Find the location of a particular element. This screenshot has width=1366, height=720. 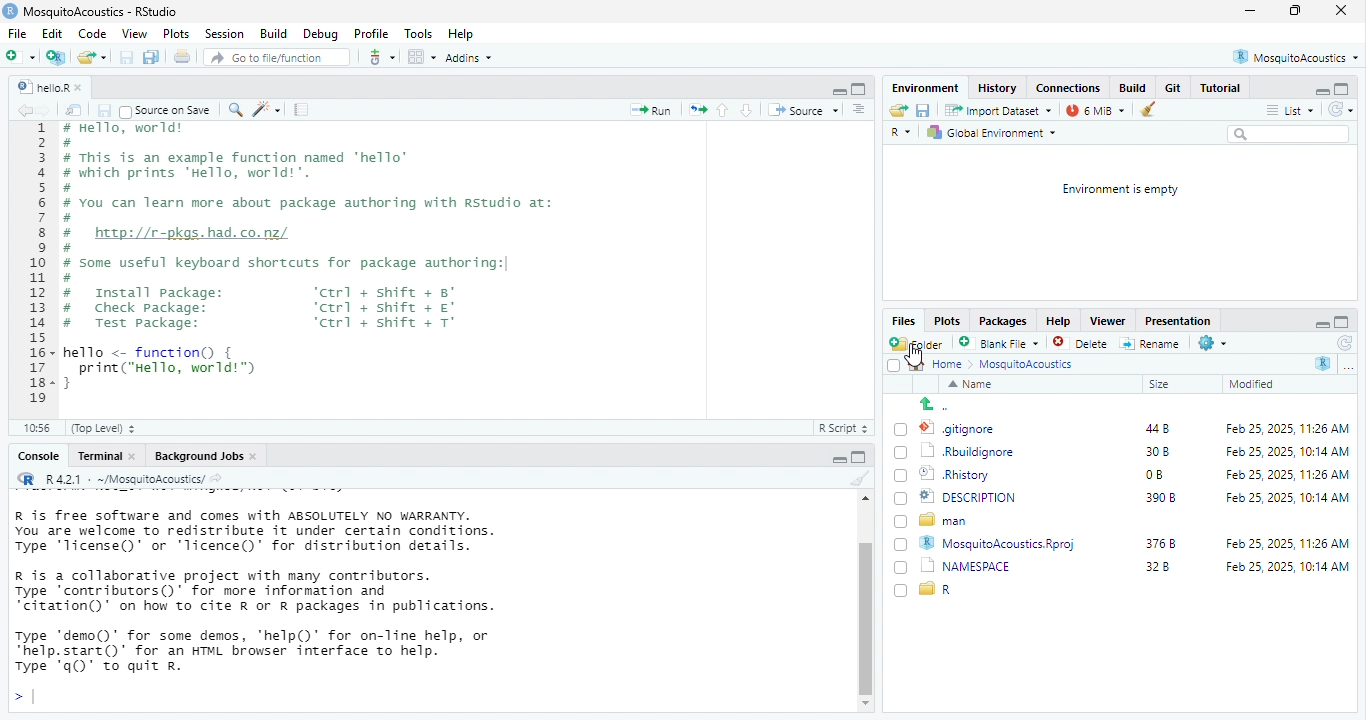

 Rhistory is located at coordinates (955, 474).